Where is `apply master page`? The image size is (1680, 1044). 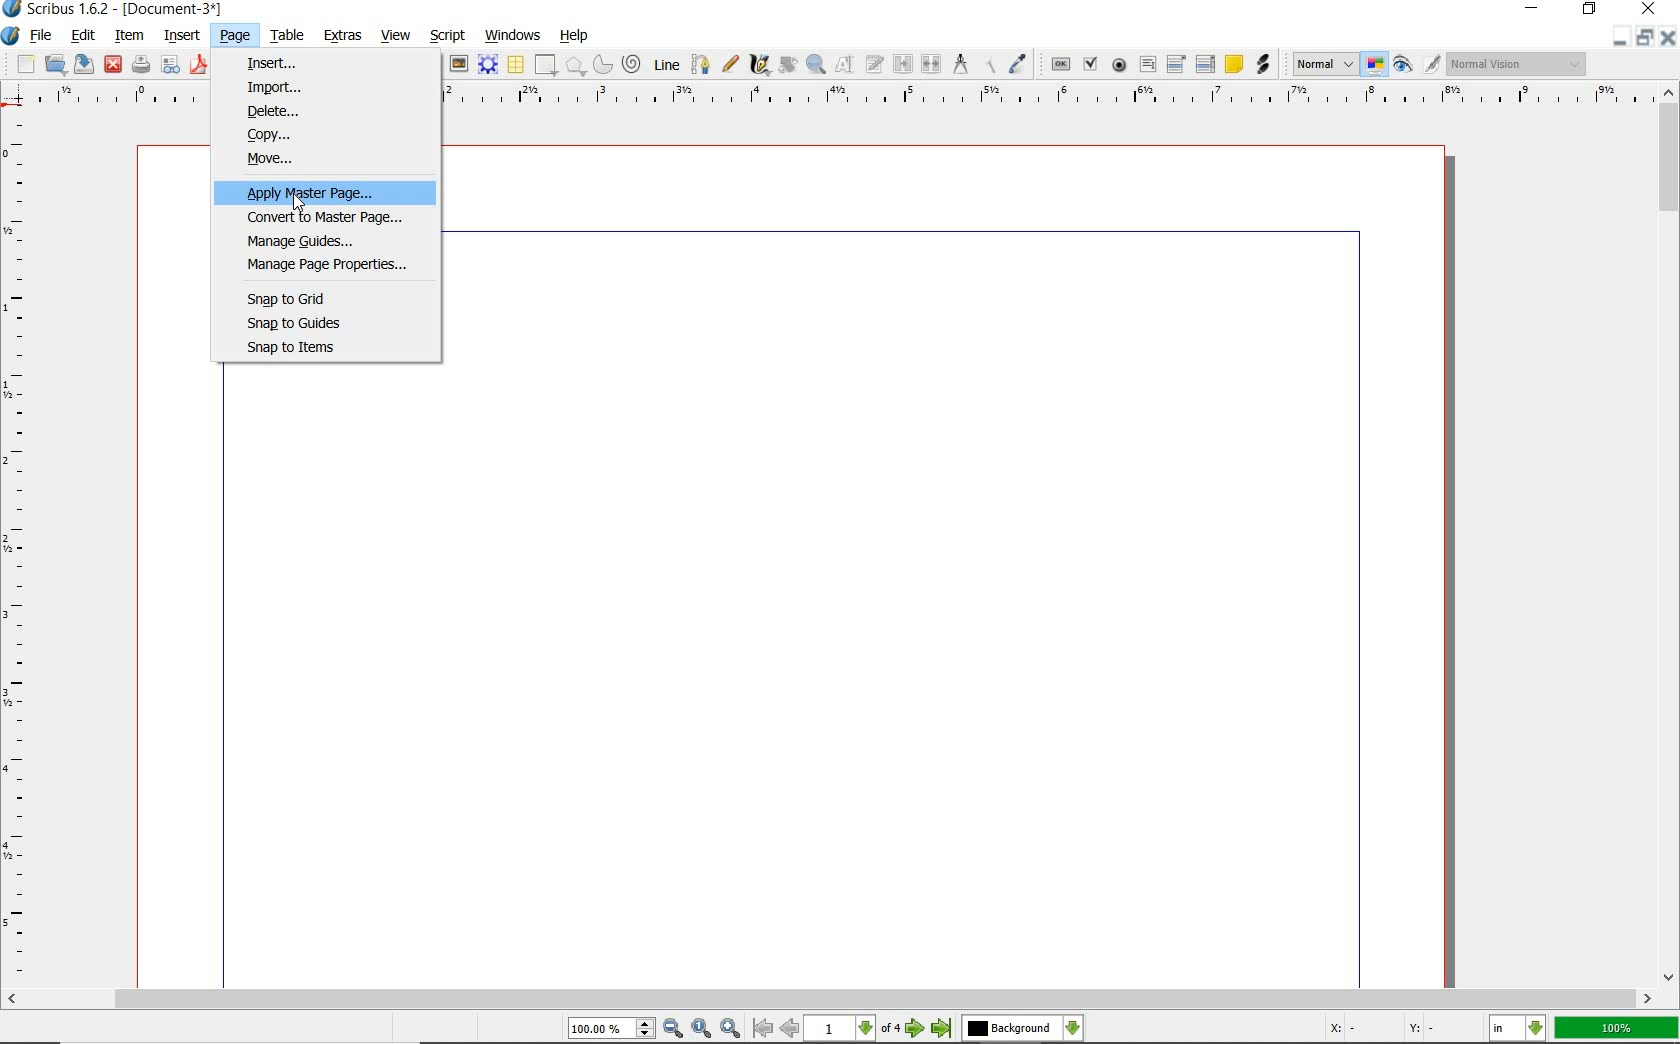
apply master page is located at coordinates (332, 192).